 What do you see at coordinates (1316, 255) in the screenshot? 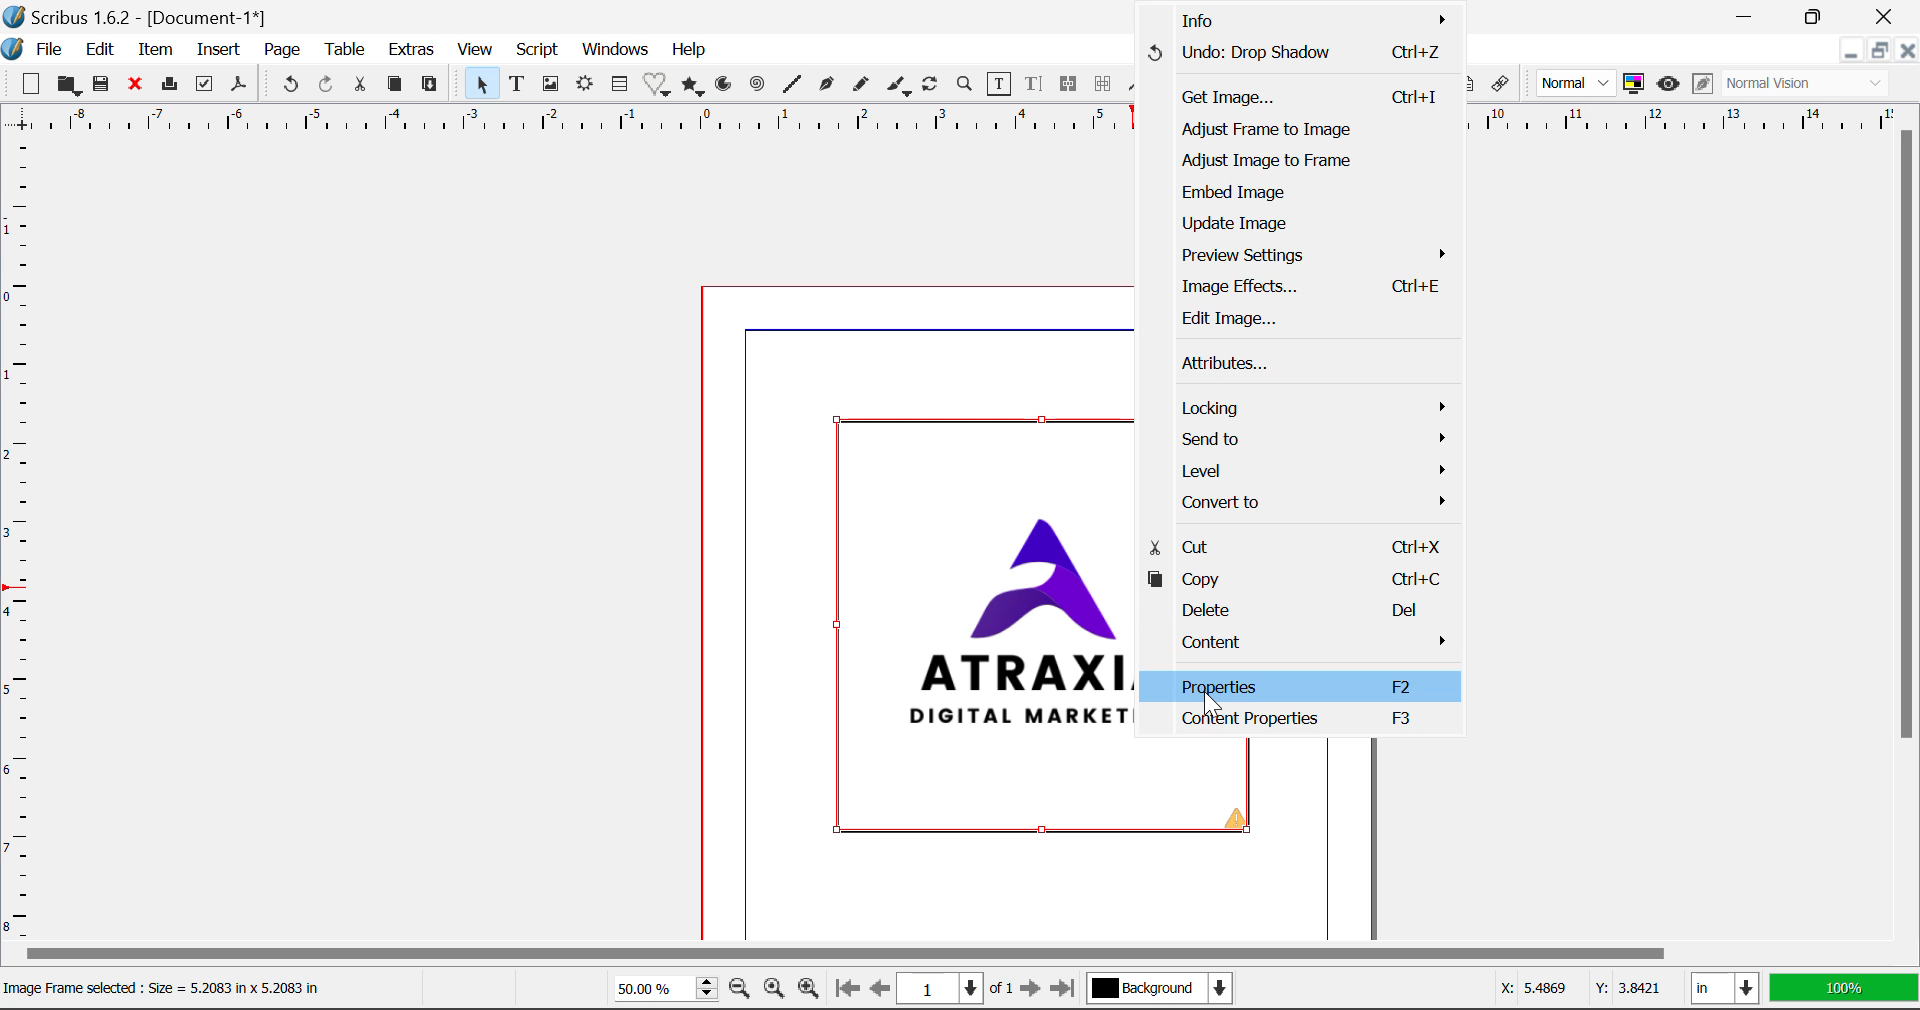
I see `Preview Settings` at bounding box center [1316, 255].